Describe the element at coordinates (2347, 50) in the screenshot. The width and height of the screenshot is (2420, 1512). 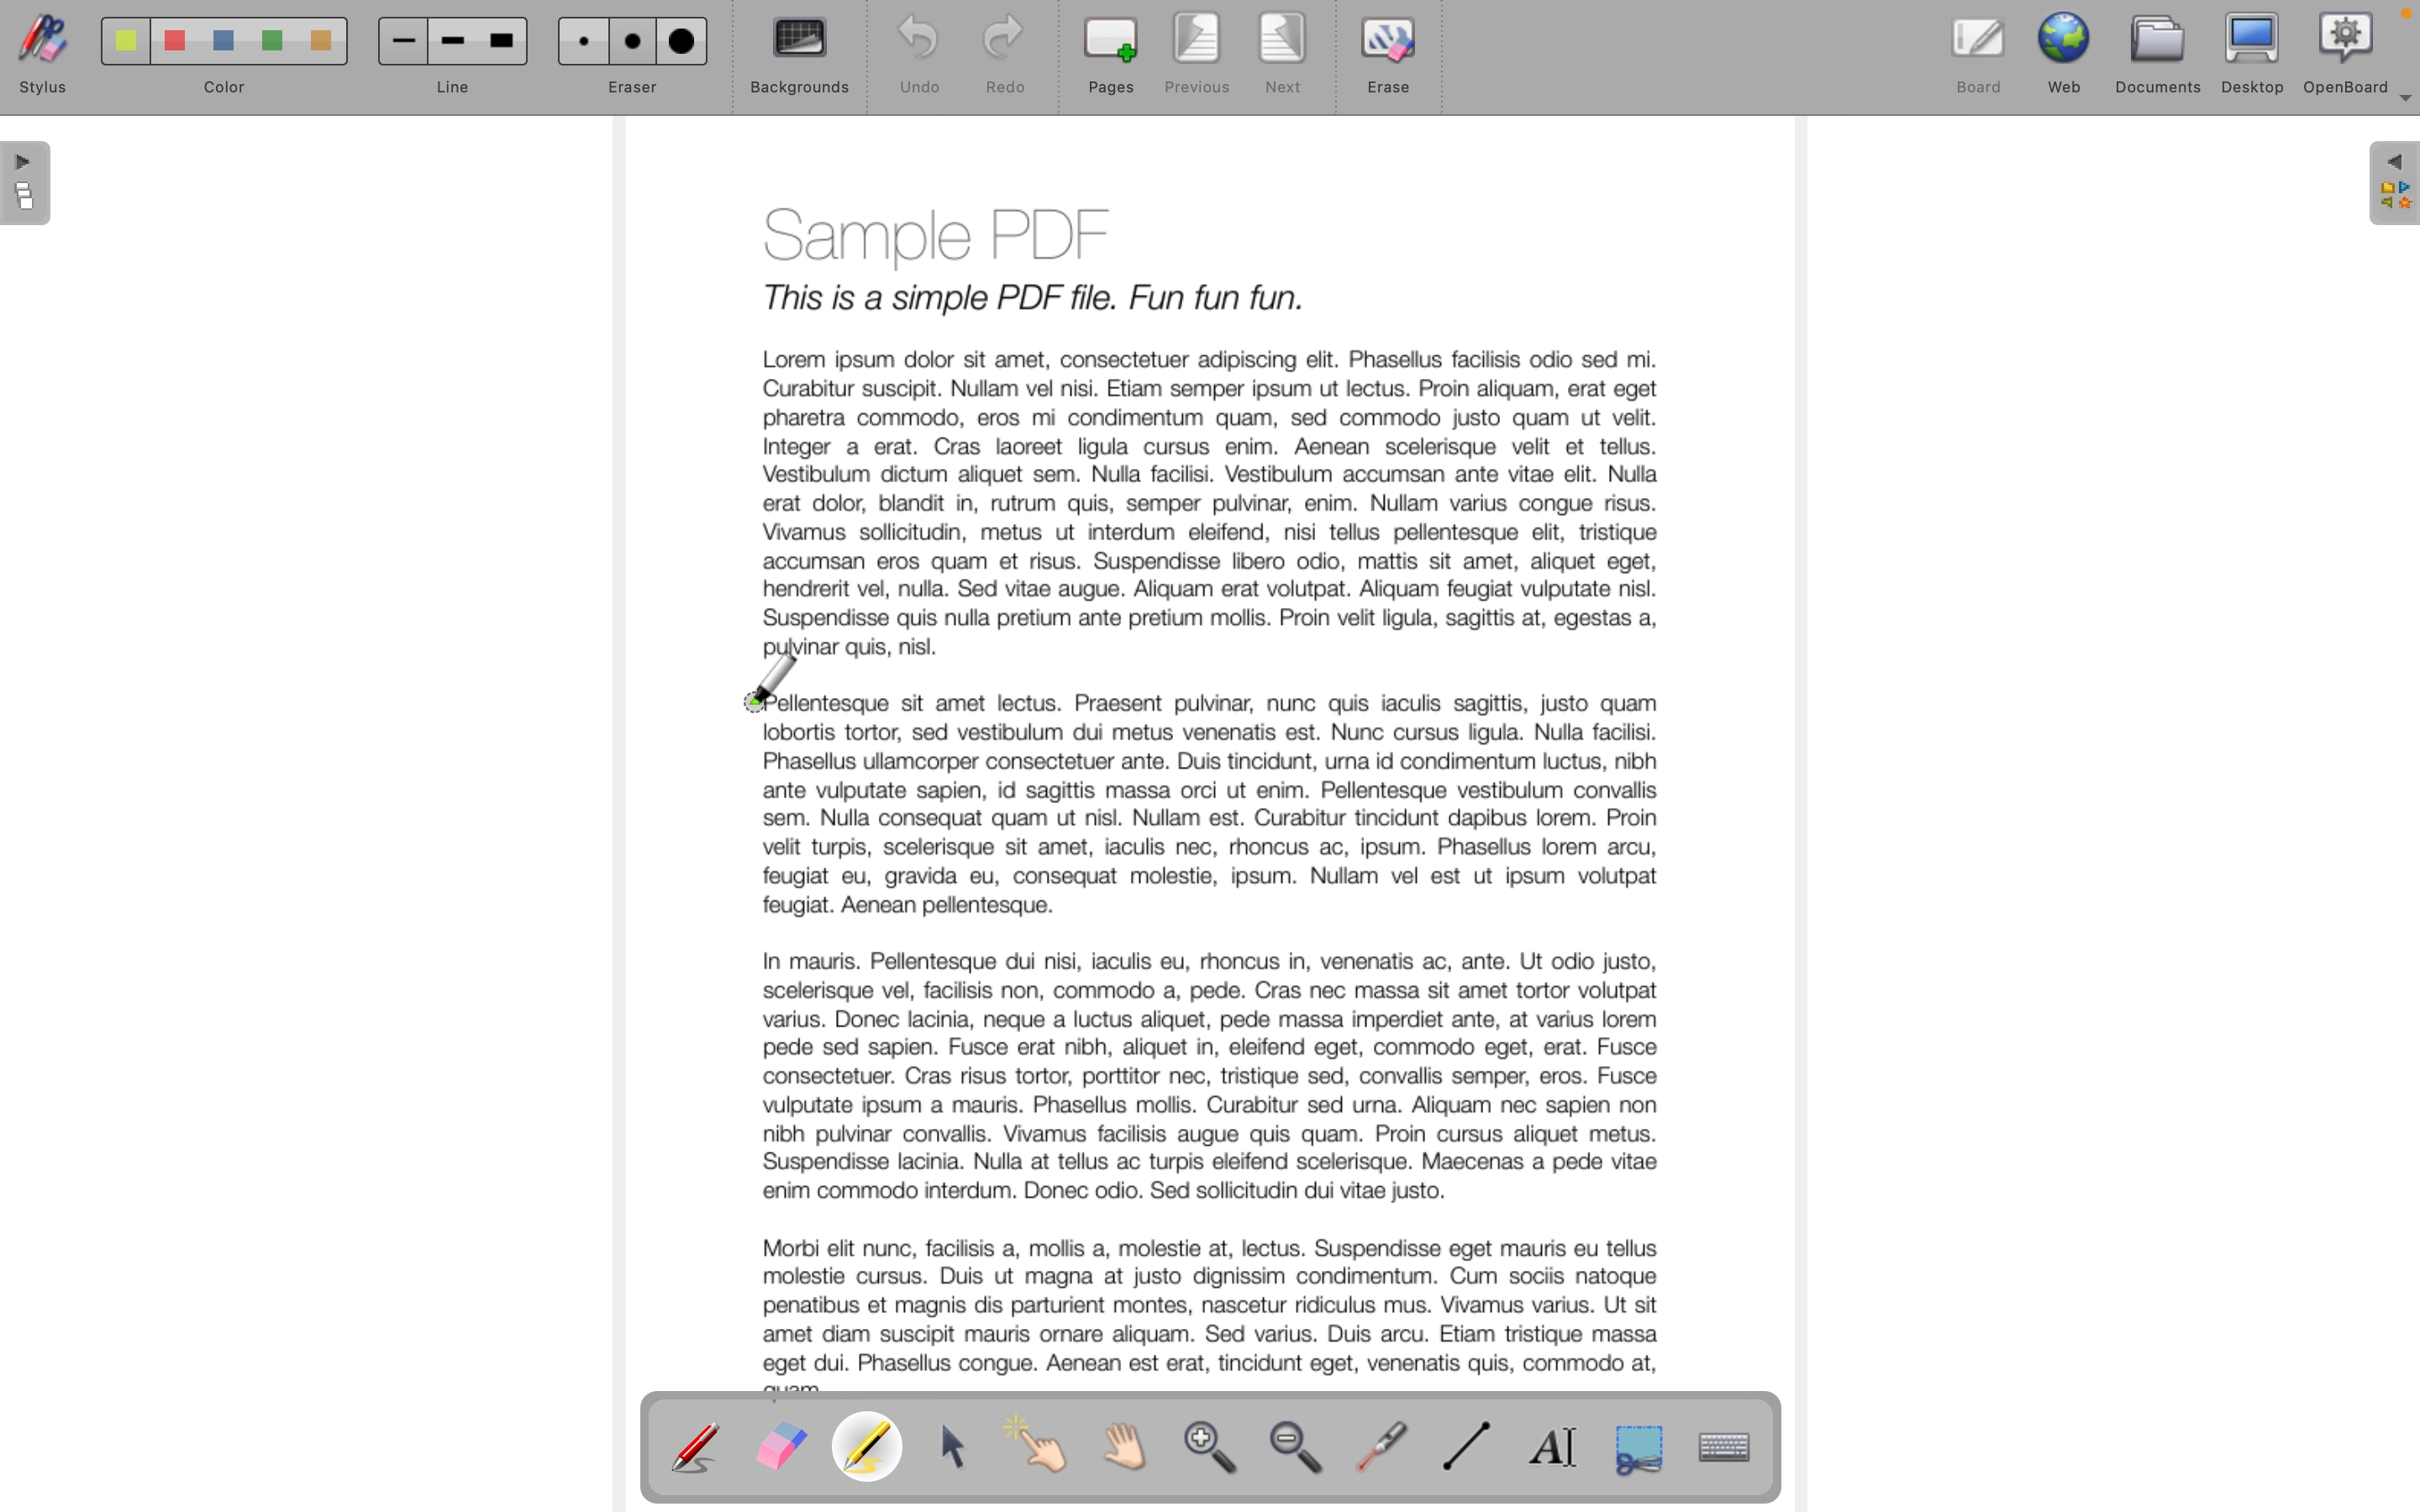
I see `openboard` at that location.